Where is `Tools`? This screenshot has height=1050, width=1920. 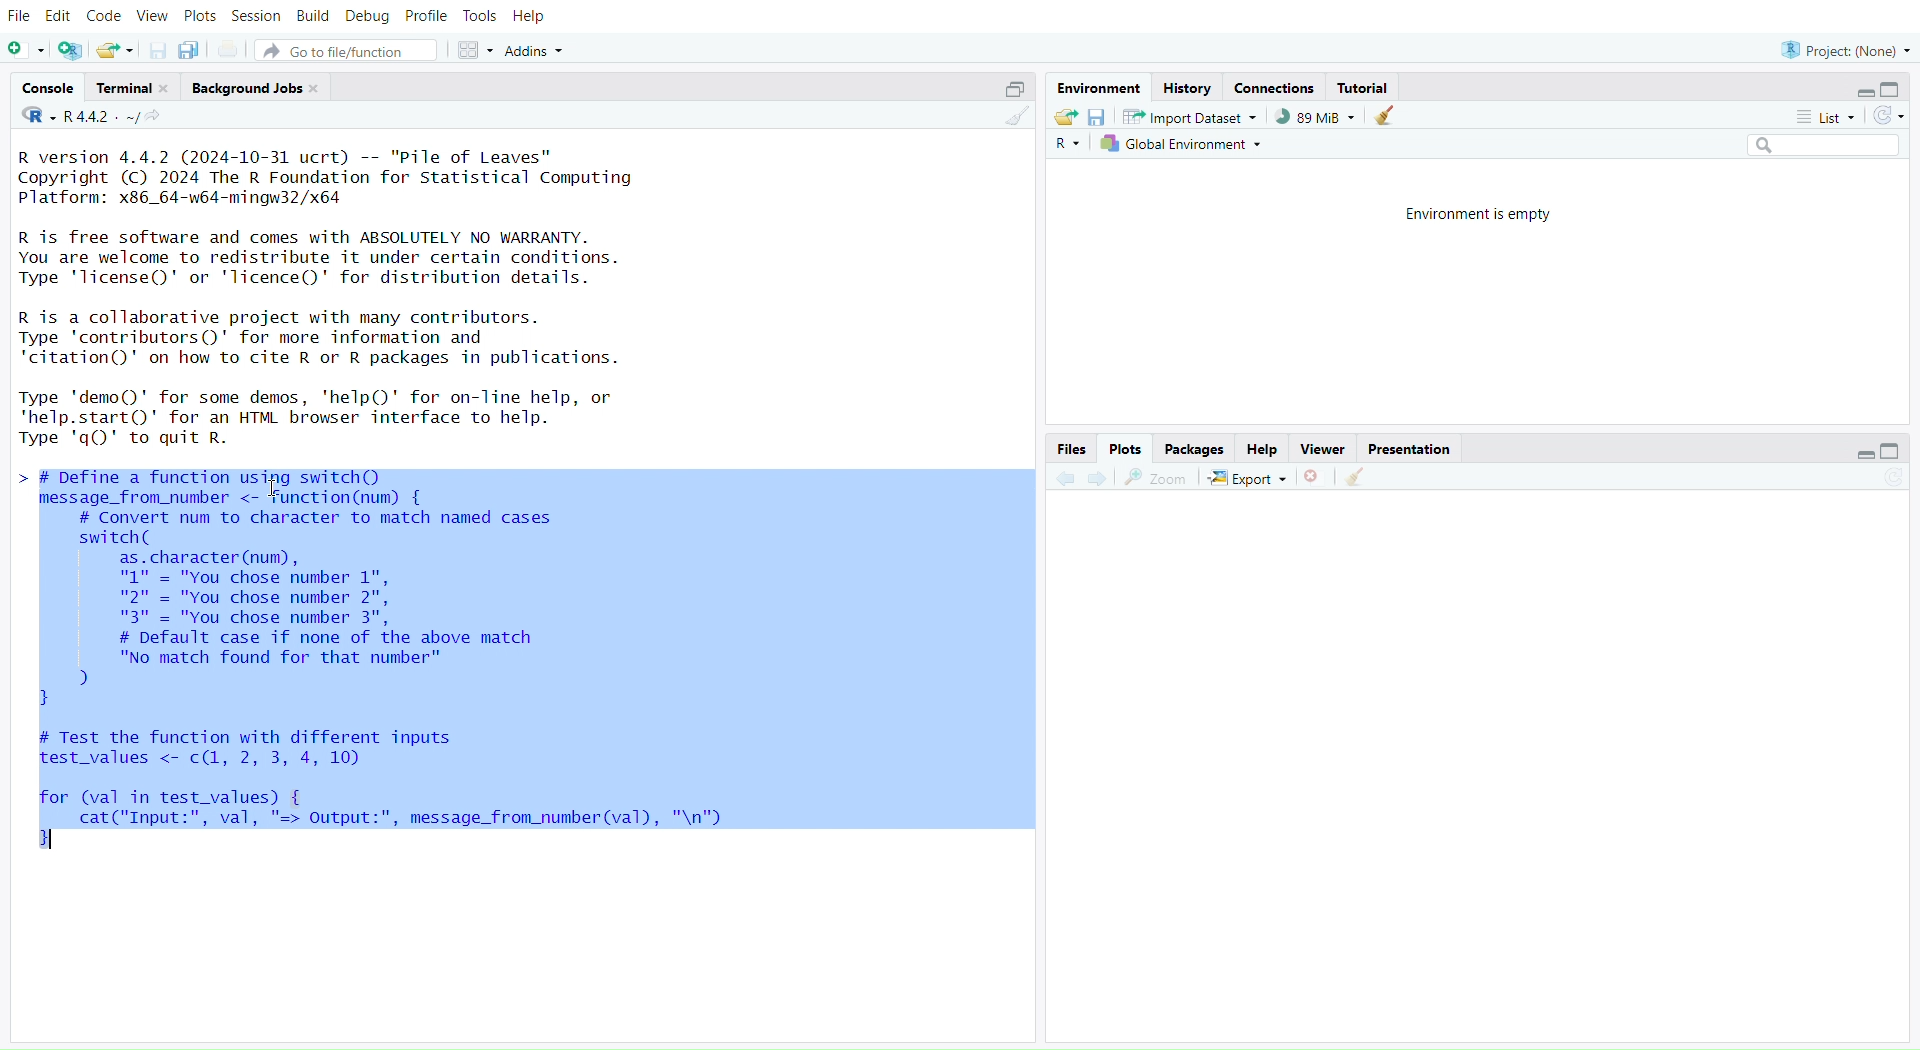
Tools is located at coordinates (485, 17).